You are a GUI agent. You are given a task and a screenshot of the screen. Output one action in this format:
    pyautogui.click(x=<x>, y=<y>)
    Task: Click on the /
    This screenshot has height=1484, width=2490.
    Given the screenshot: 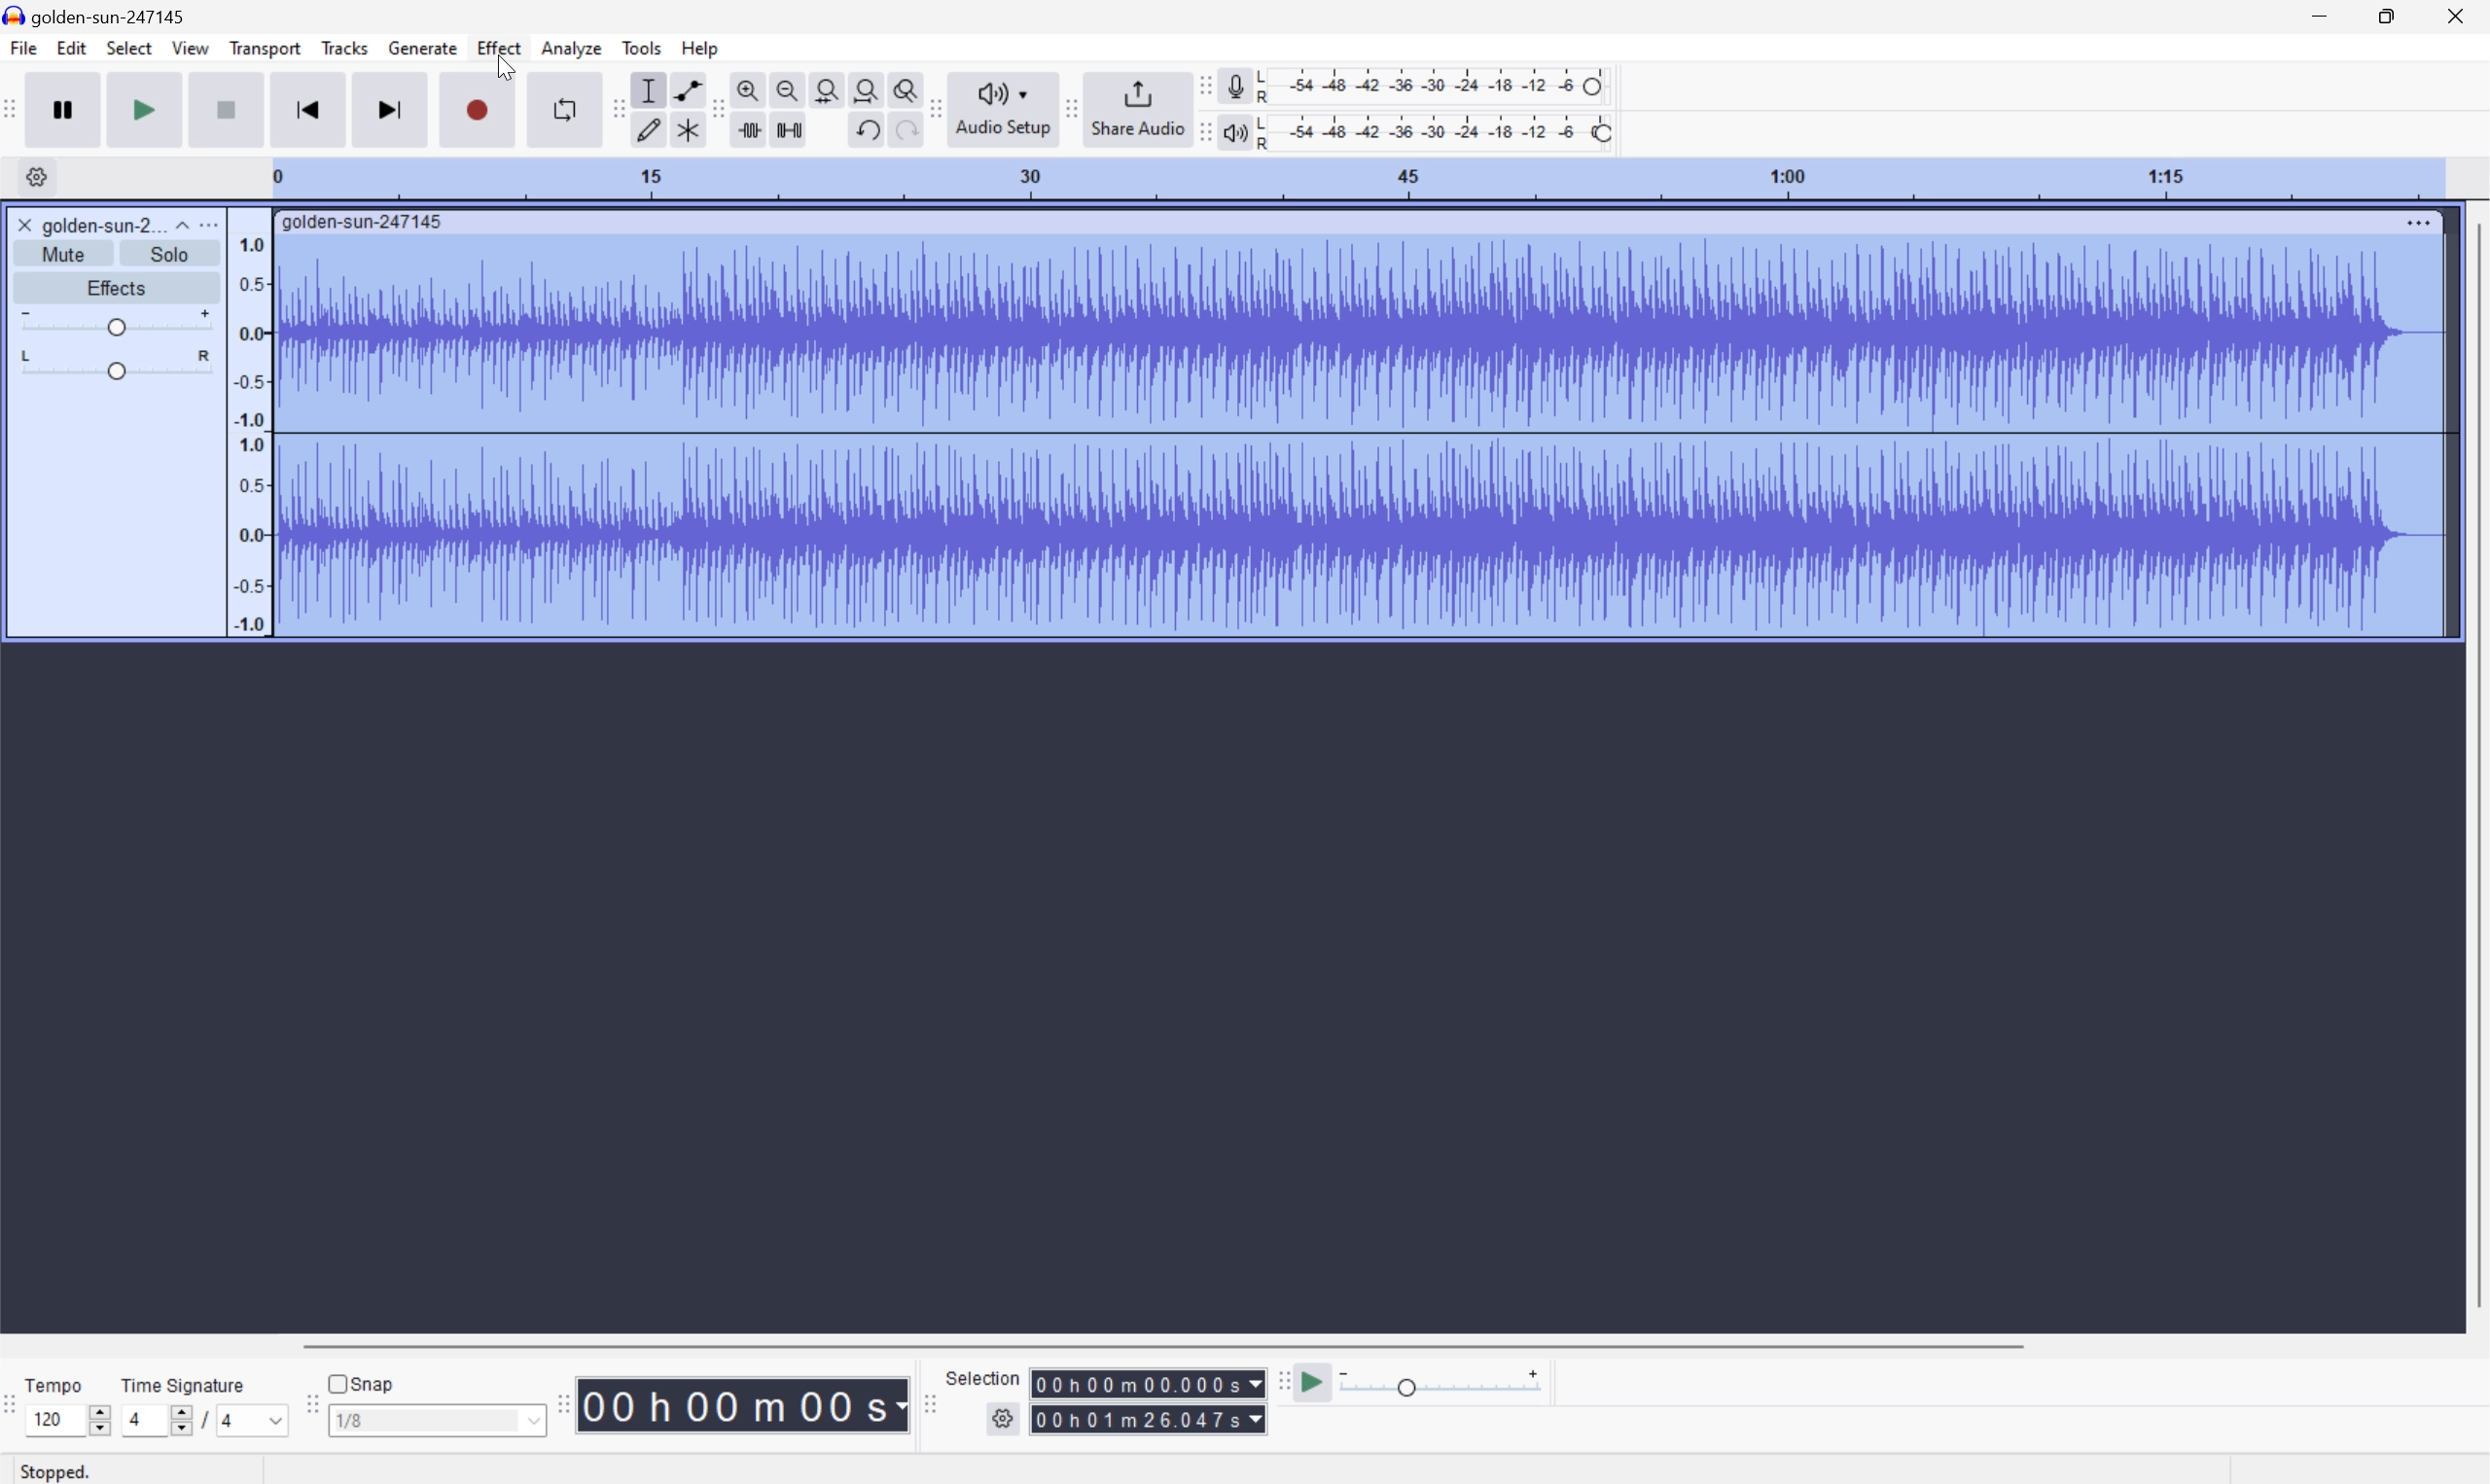 What is the action you would take?
    pyautogui.click(x=204, y=1420)
    